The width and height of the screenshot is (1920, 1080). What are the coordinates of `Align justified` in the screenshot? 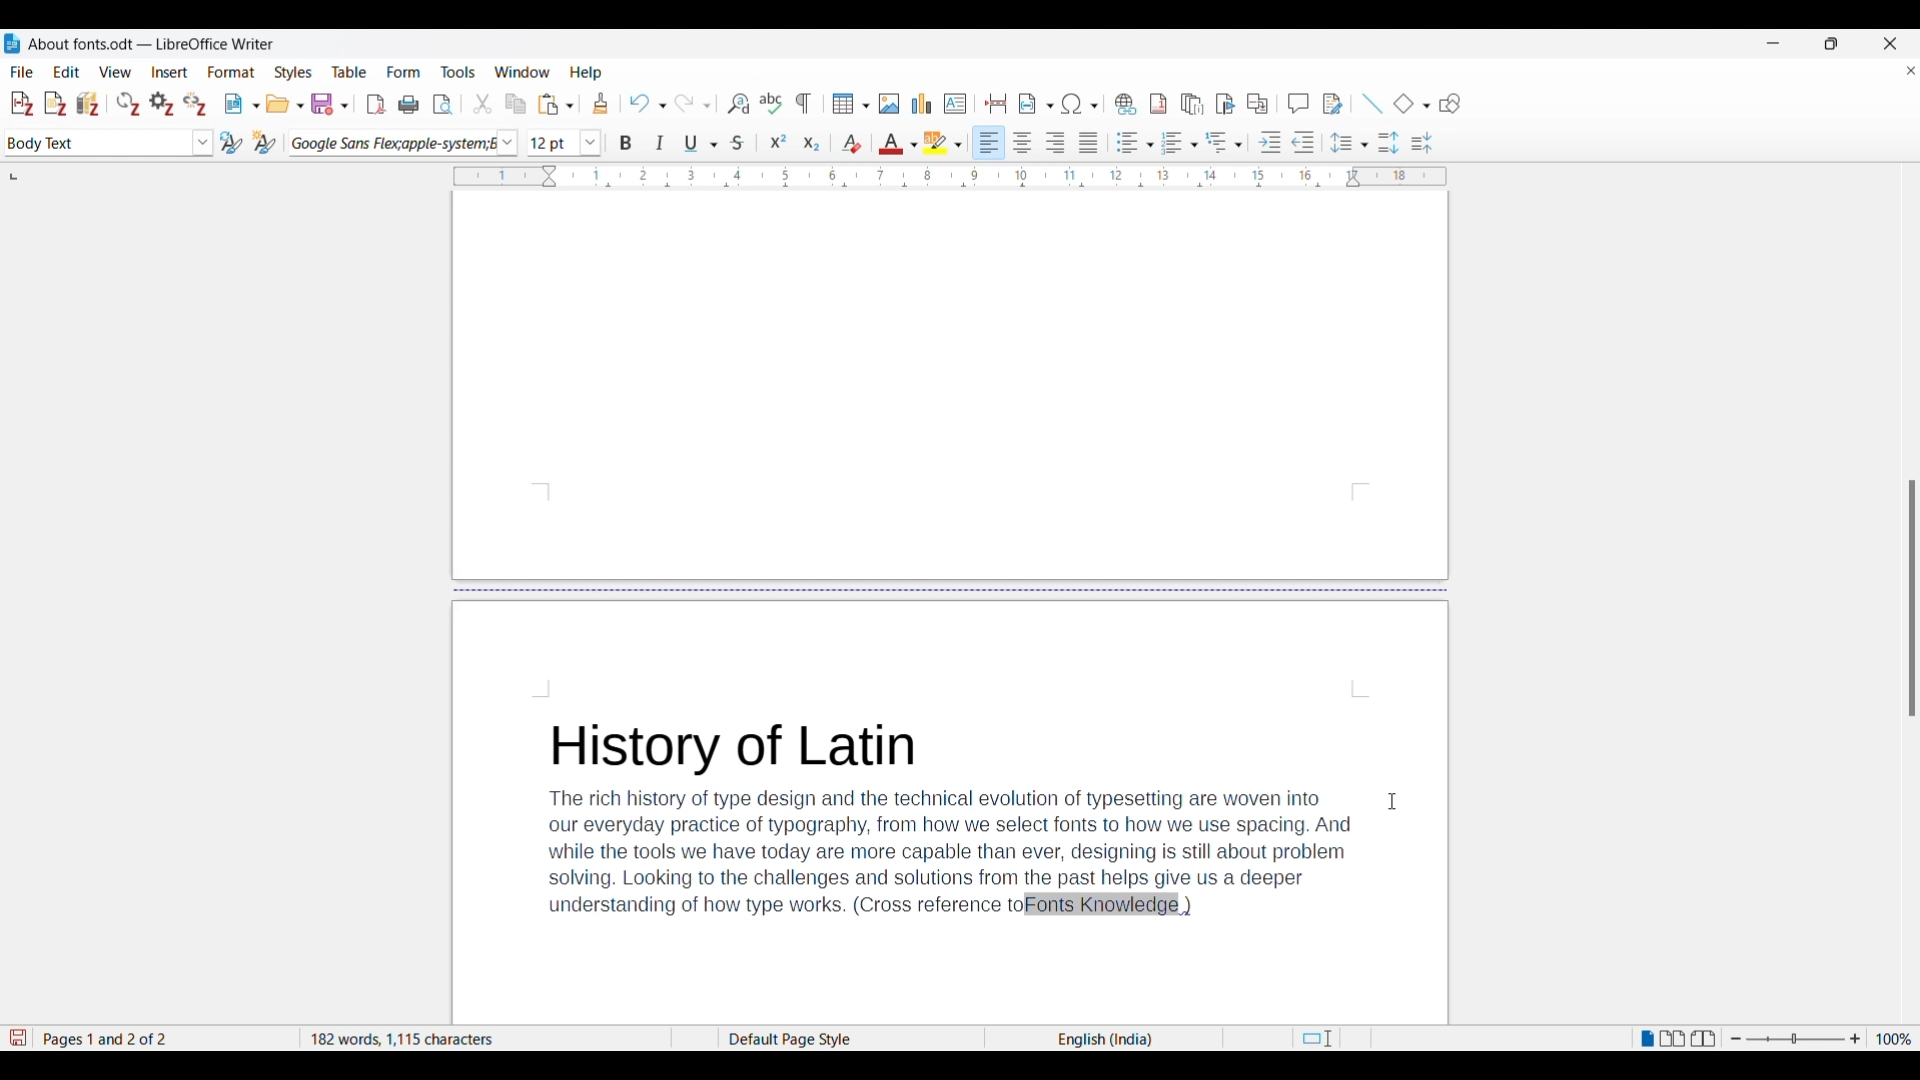 It's located at (1089, 142).